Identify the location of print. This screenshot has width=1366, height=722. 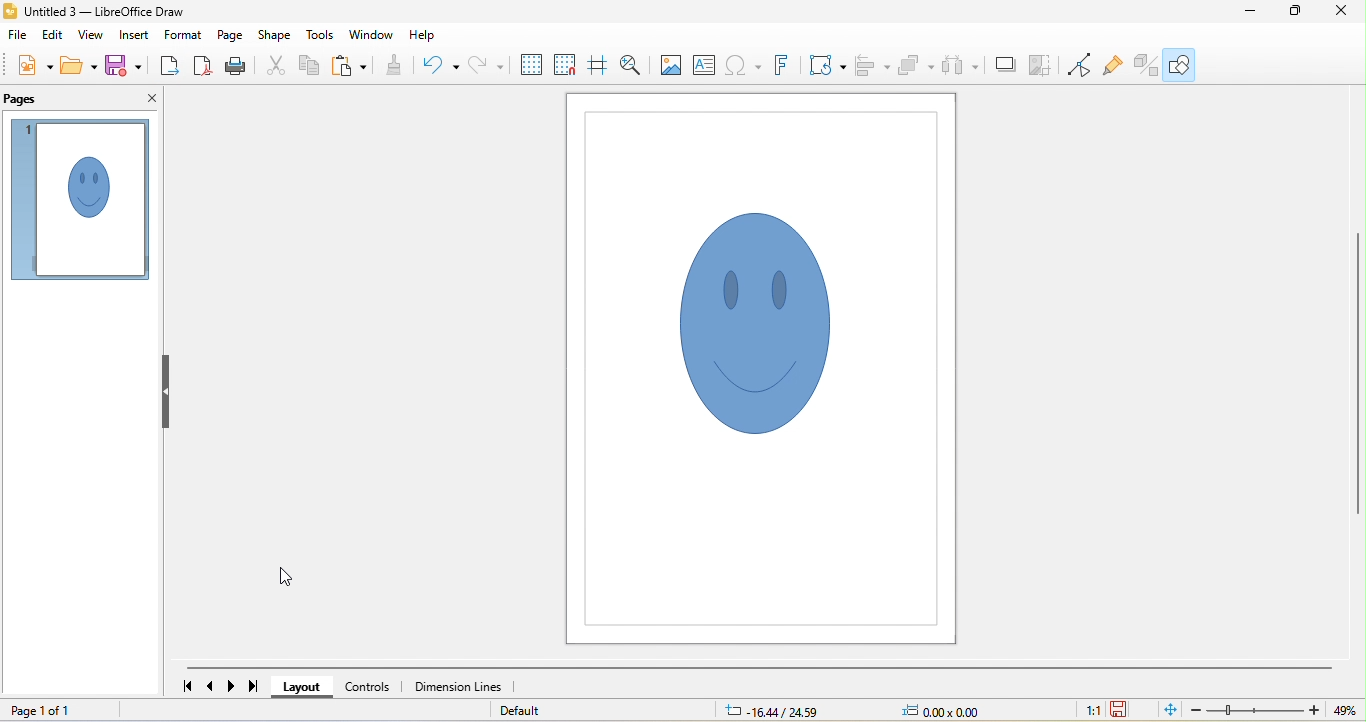
(239, 67).